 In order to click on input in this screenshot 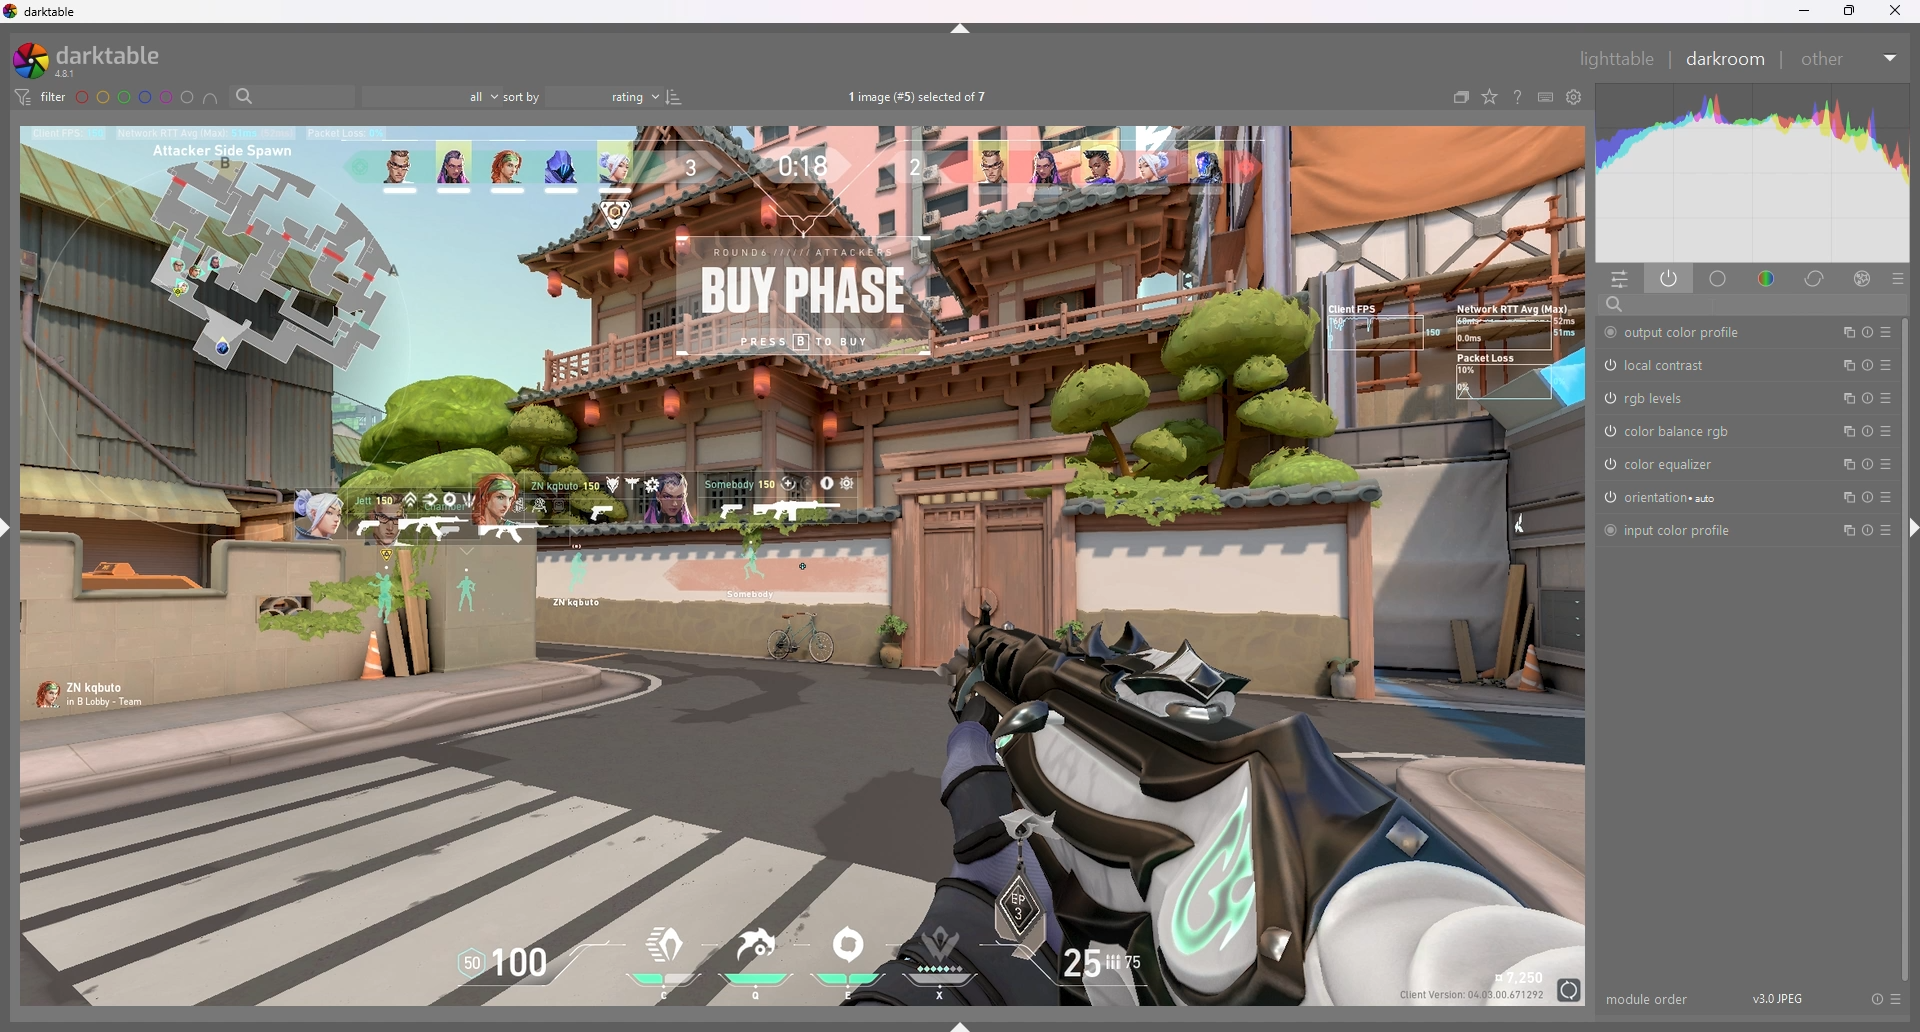, I will do `click(1725, 304)`.